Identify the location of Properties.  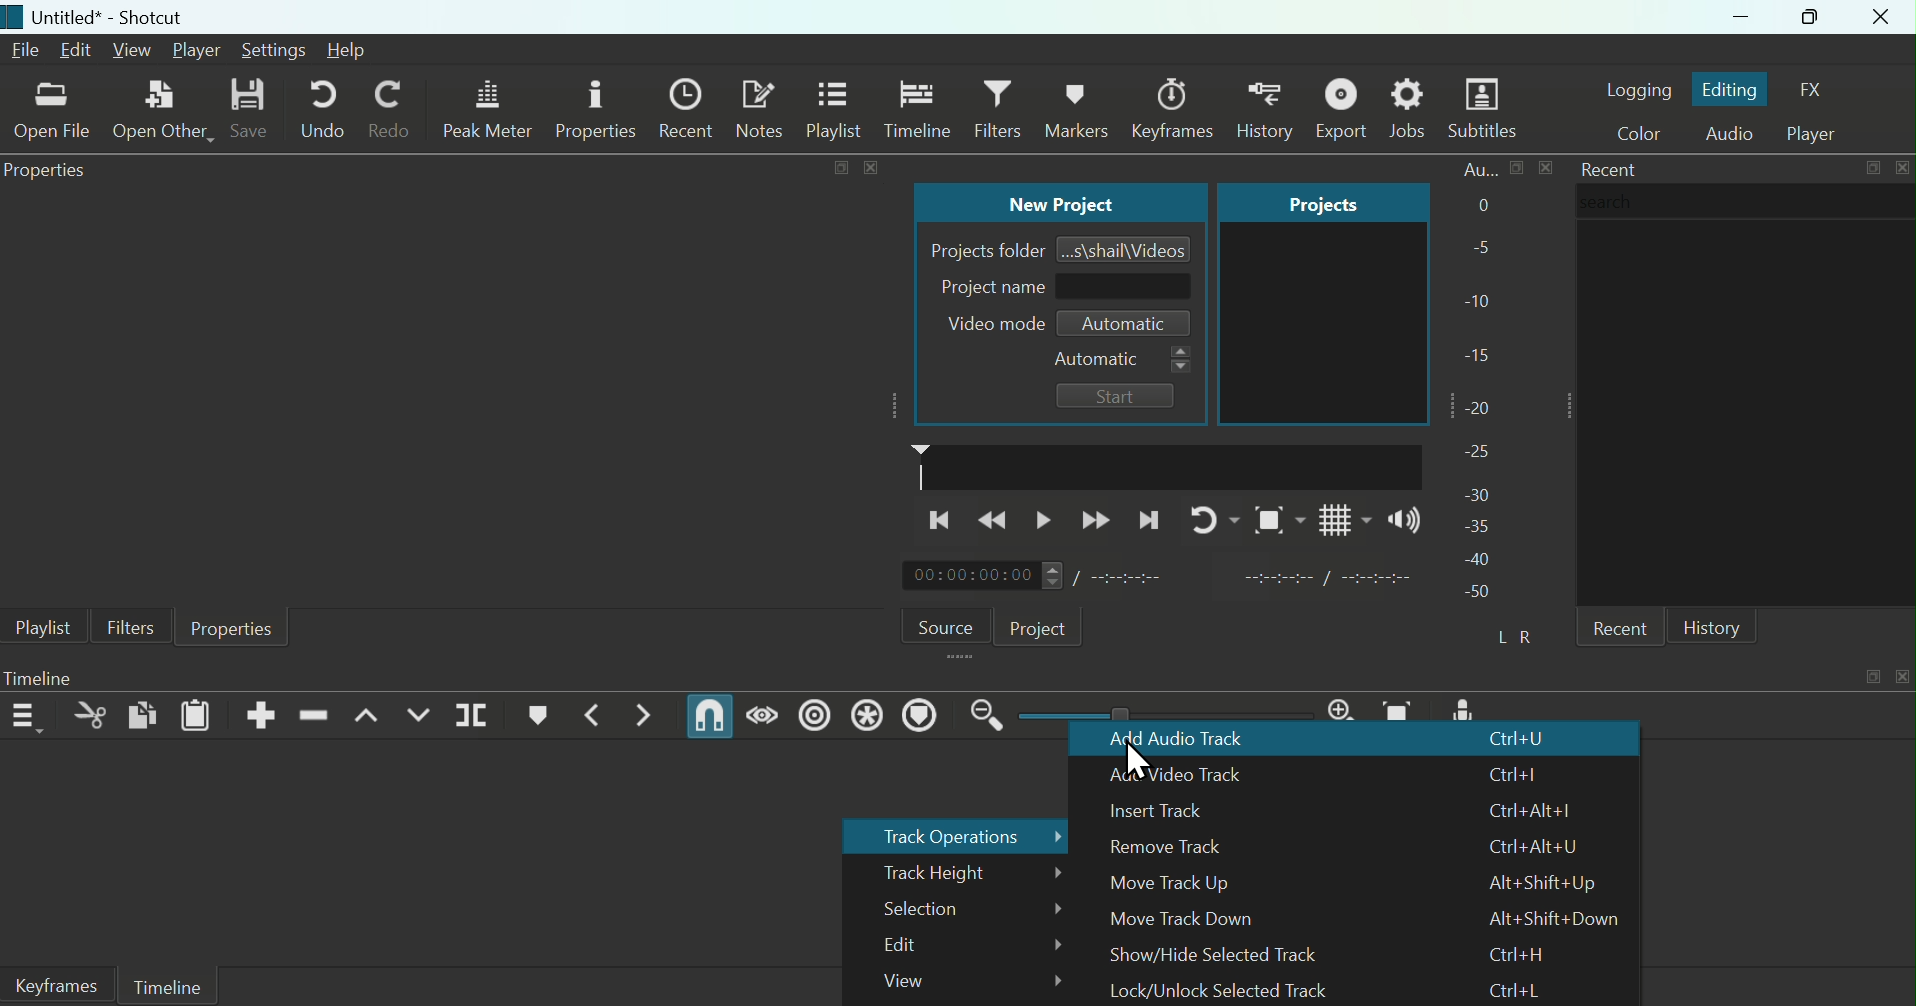
(598, 110).